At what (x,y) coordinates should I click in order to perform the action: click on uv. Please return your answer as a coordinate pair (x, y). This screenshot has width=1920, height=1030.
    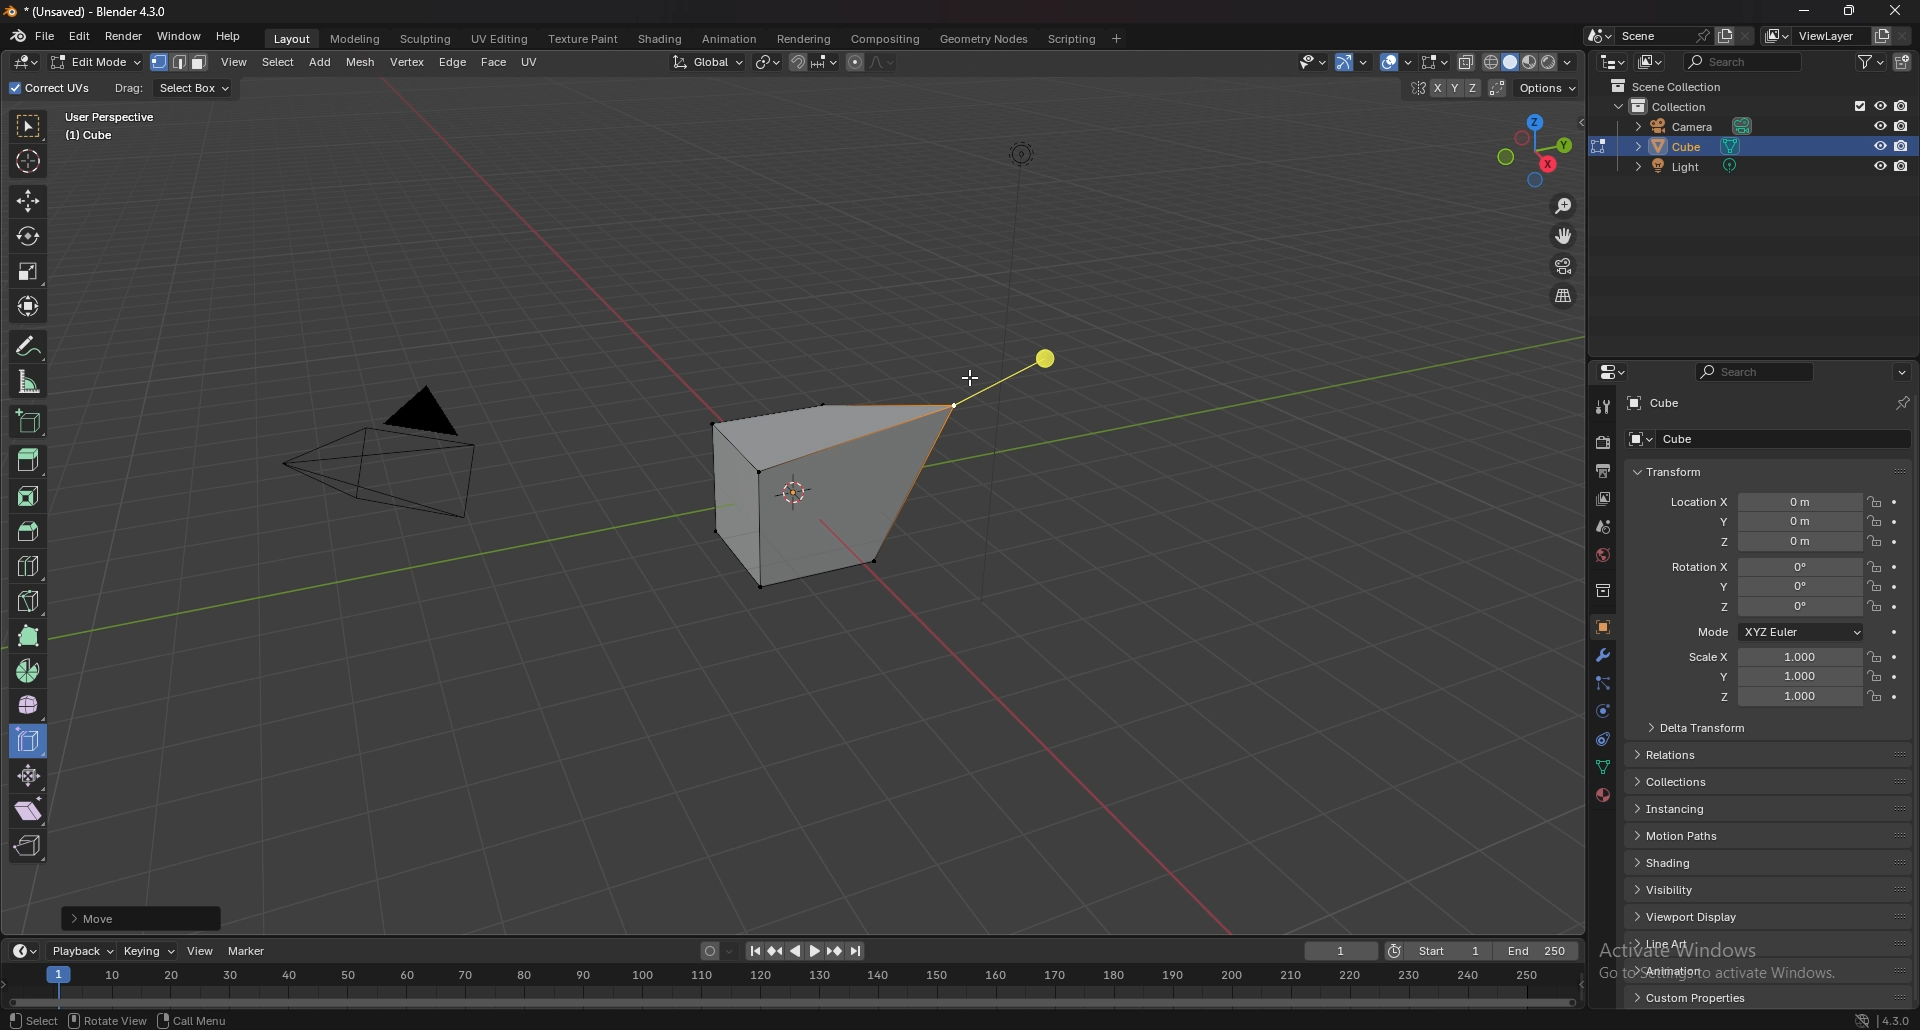
    Looking at the image, I should click on (529, 62).